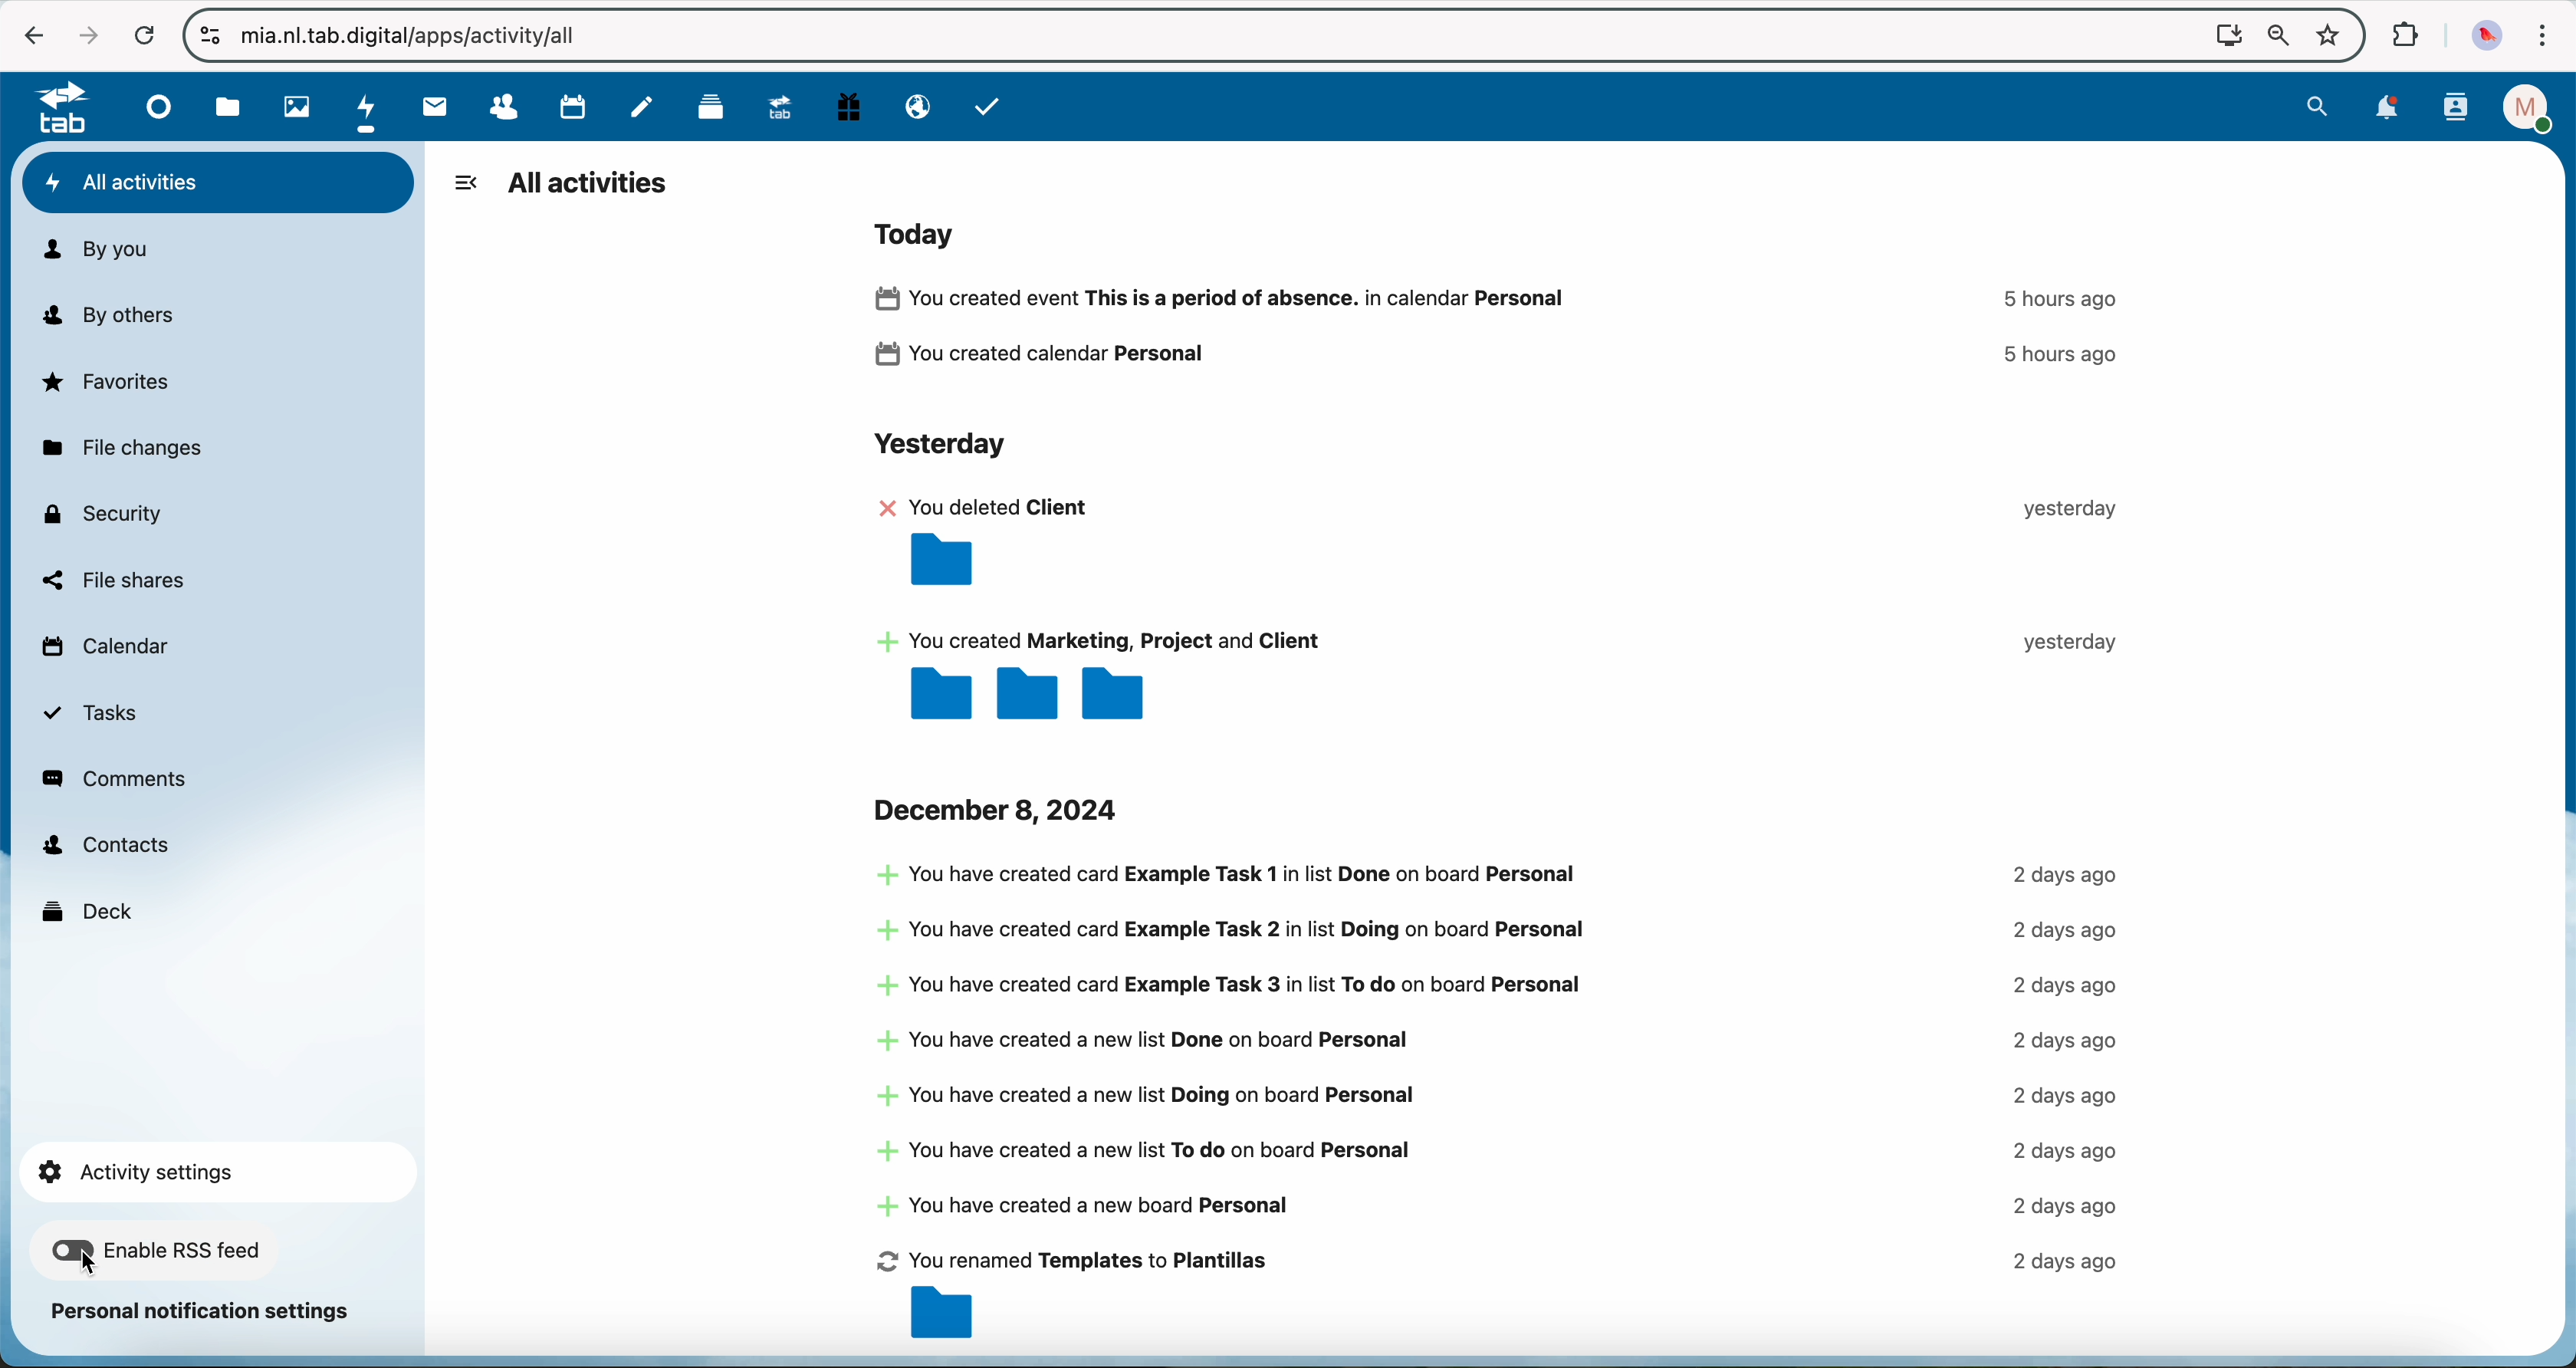  I want to click on calendar, so click(565, 106).